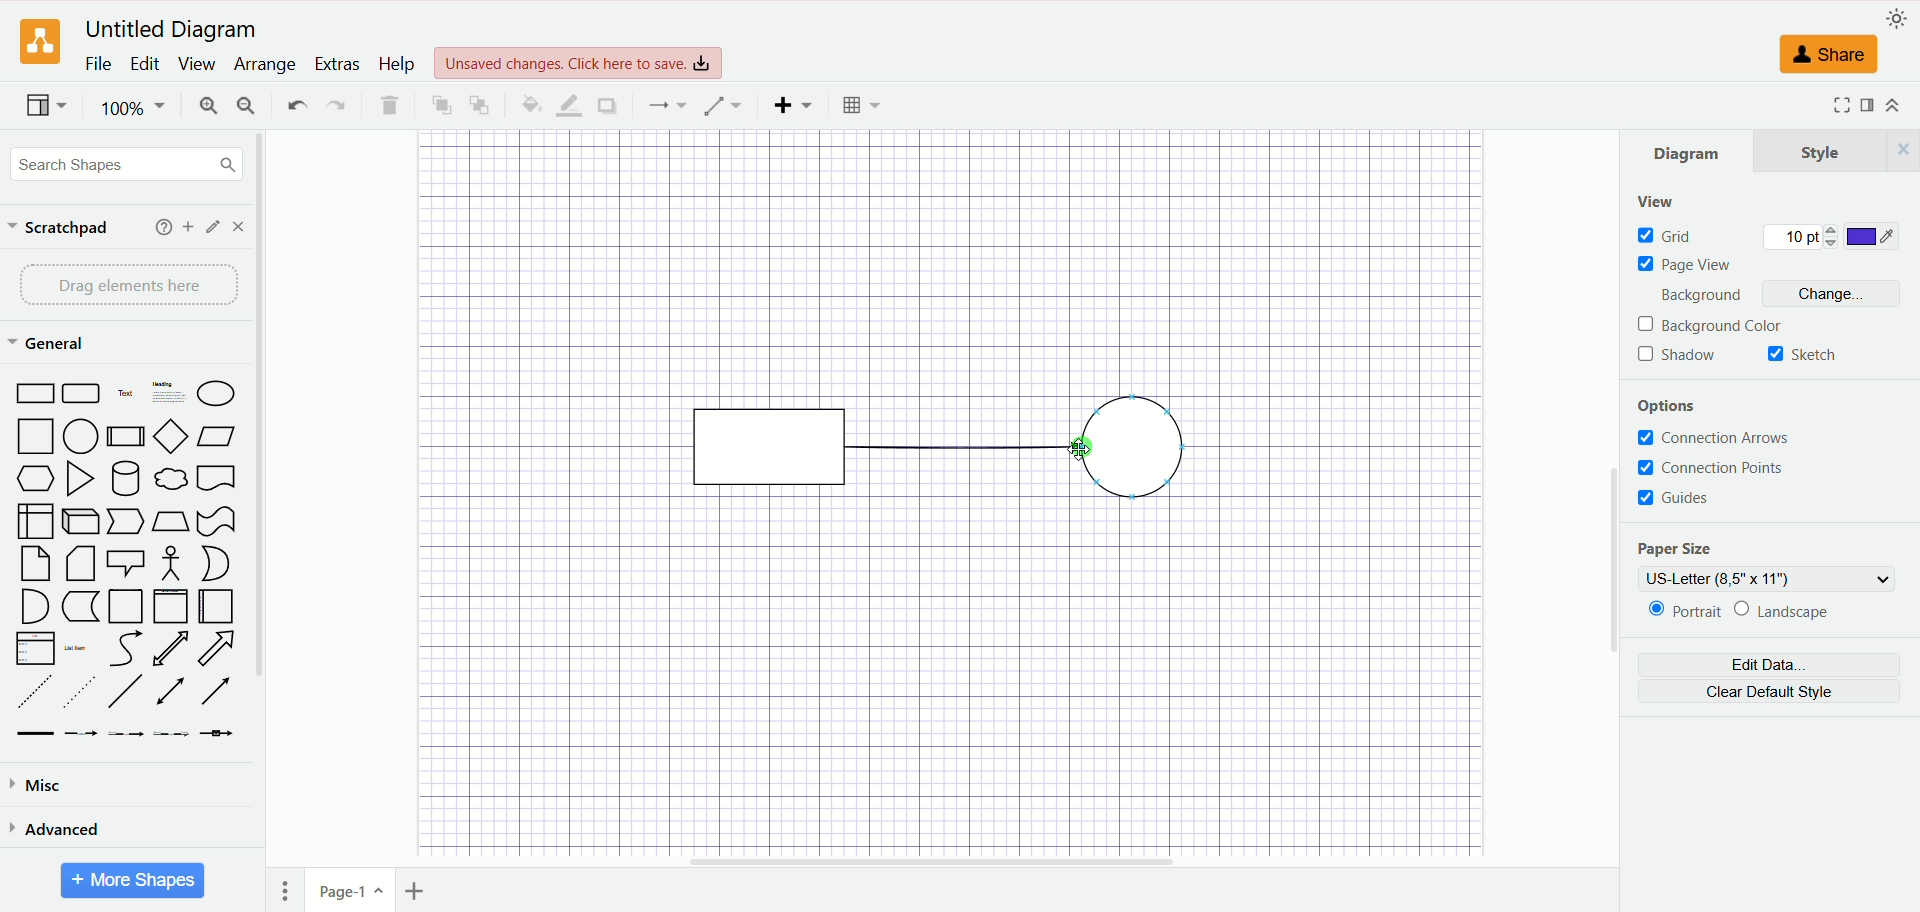  Describe the element at coordinates (956, 451) in the screenshot. I see `straight line connector` at that location.